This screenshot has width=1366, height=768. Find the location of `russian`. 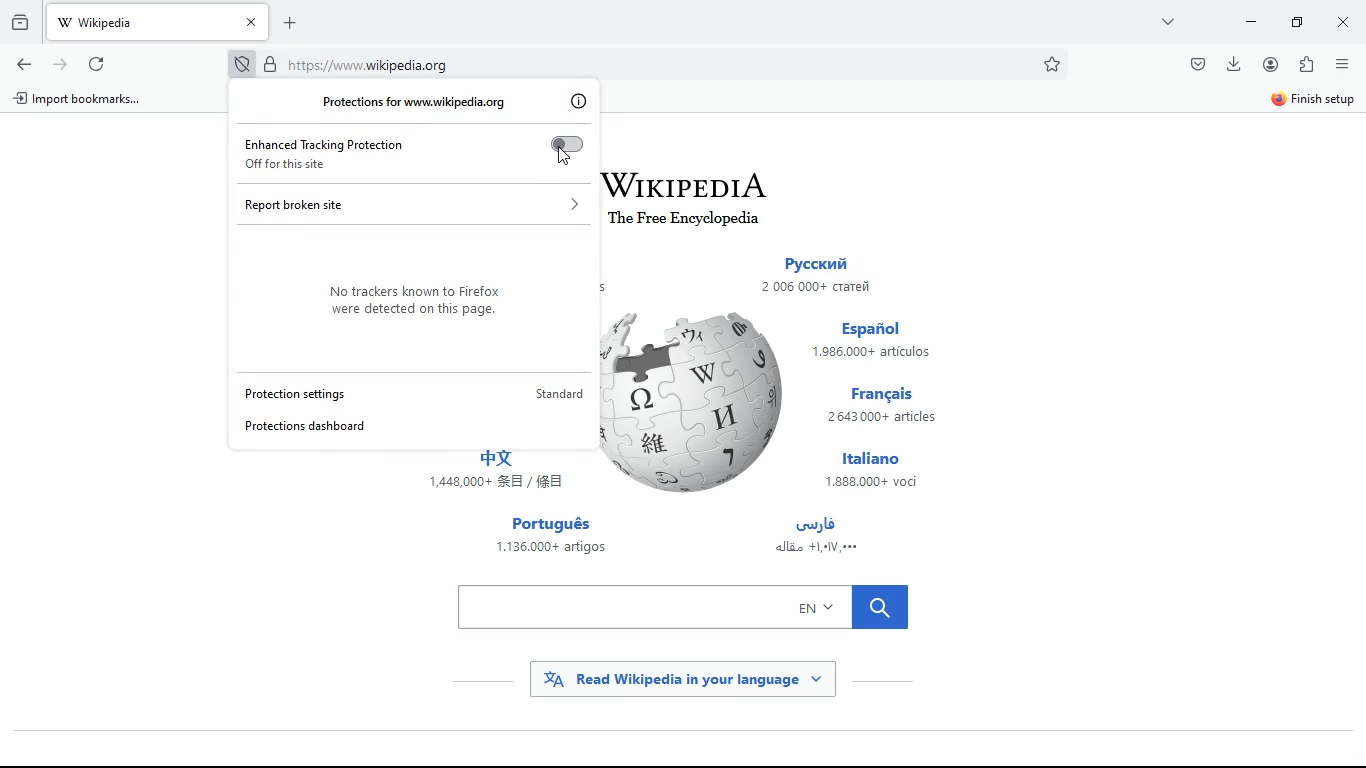

russian is located at coordinates (828, 278).